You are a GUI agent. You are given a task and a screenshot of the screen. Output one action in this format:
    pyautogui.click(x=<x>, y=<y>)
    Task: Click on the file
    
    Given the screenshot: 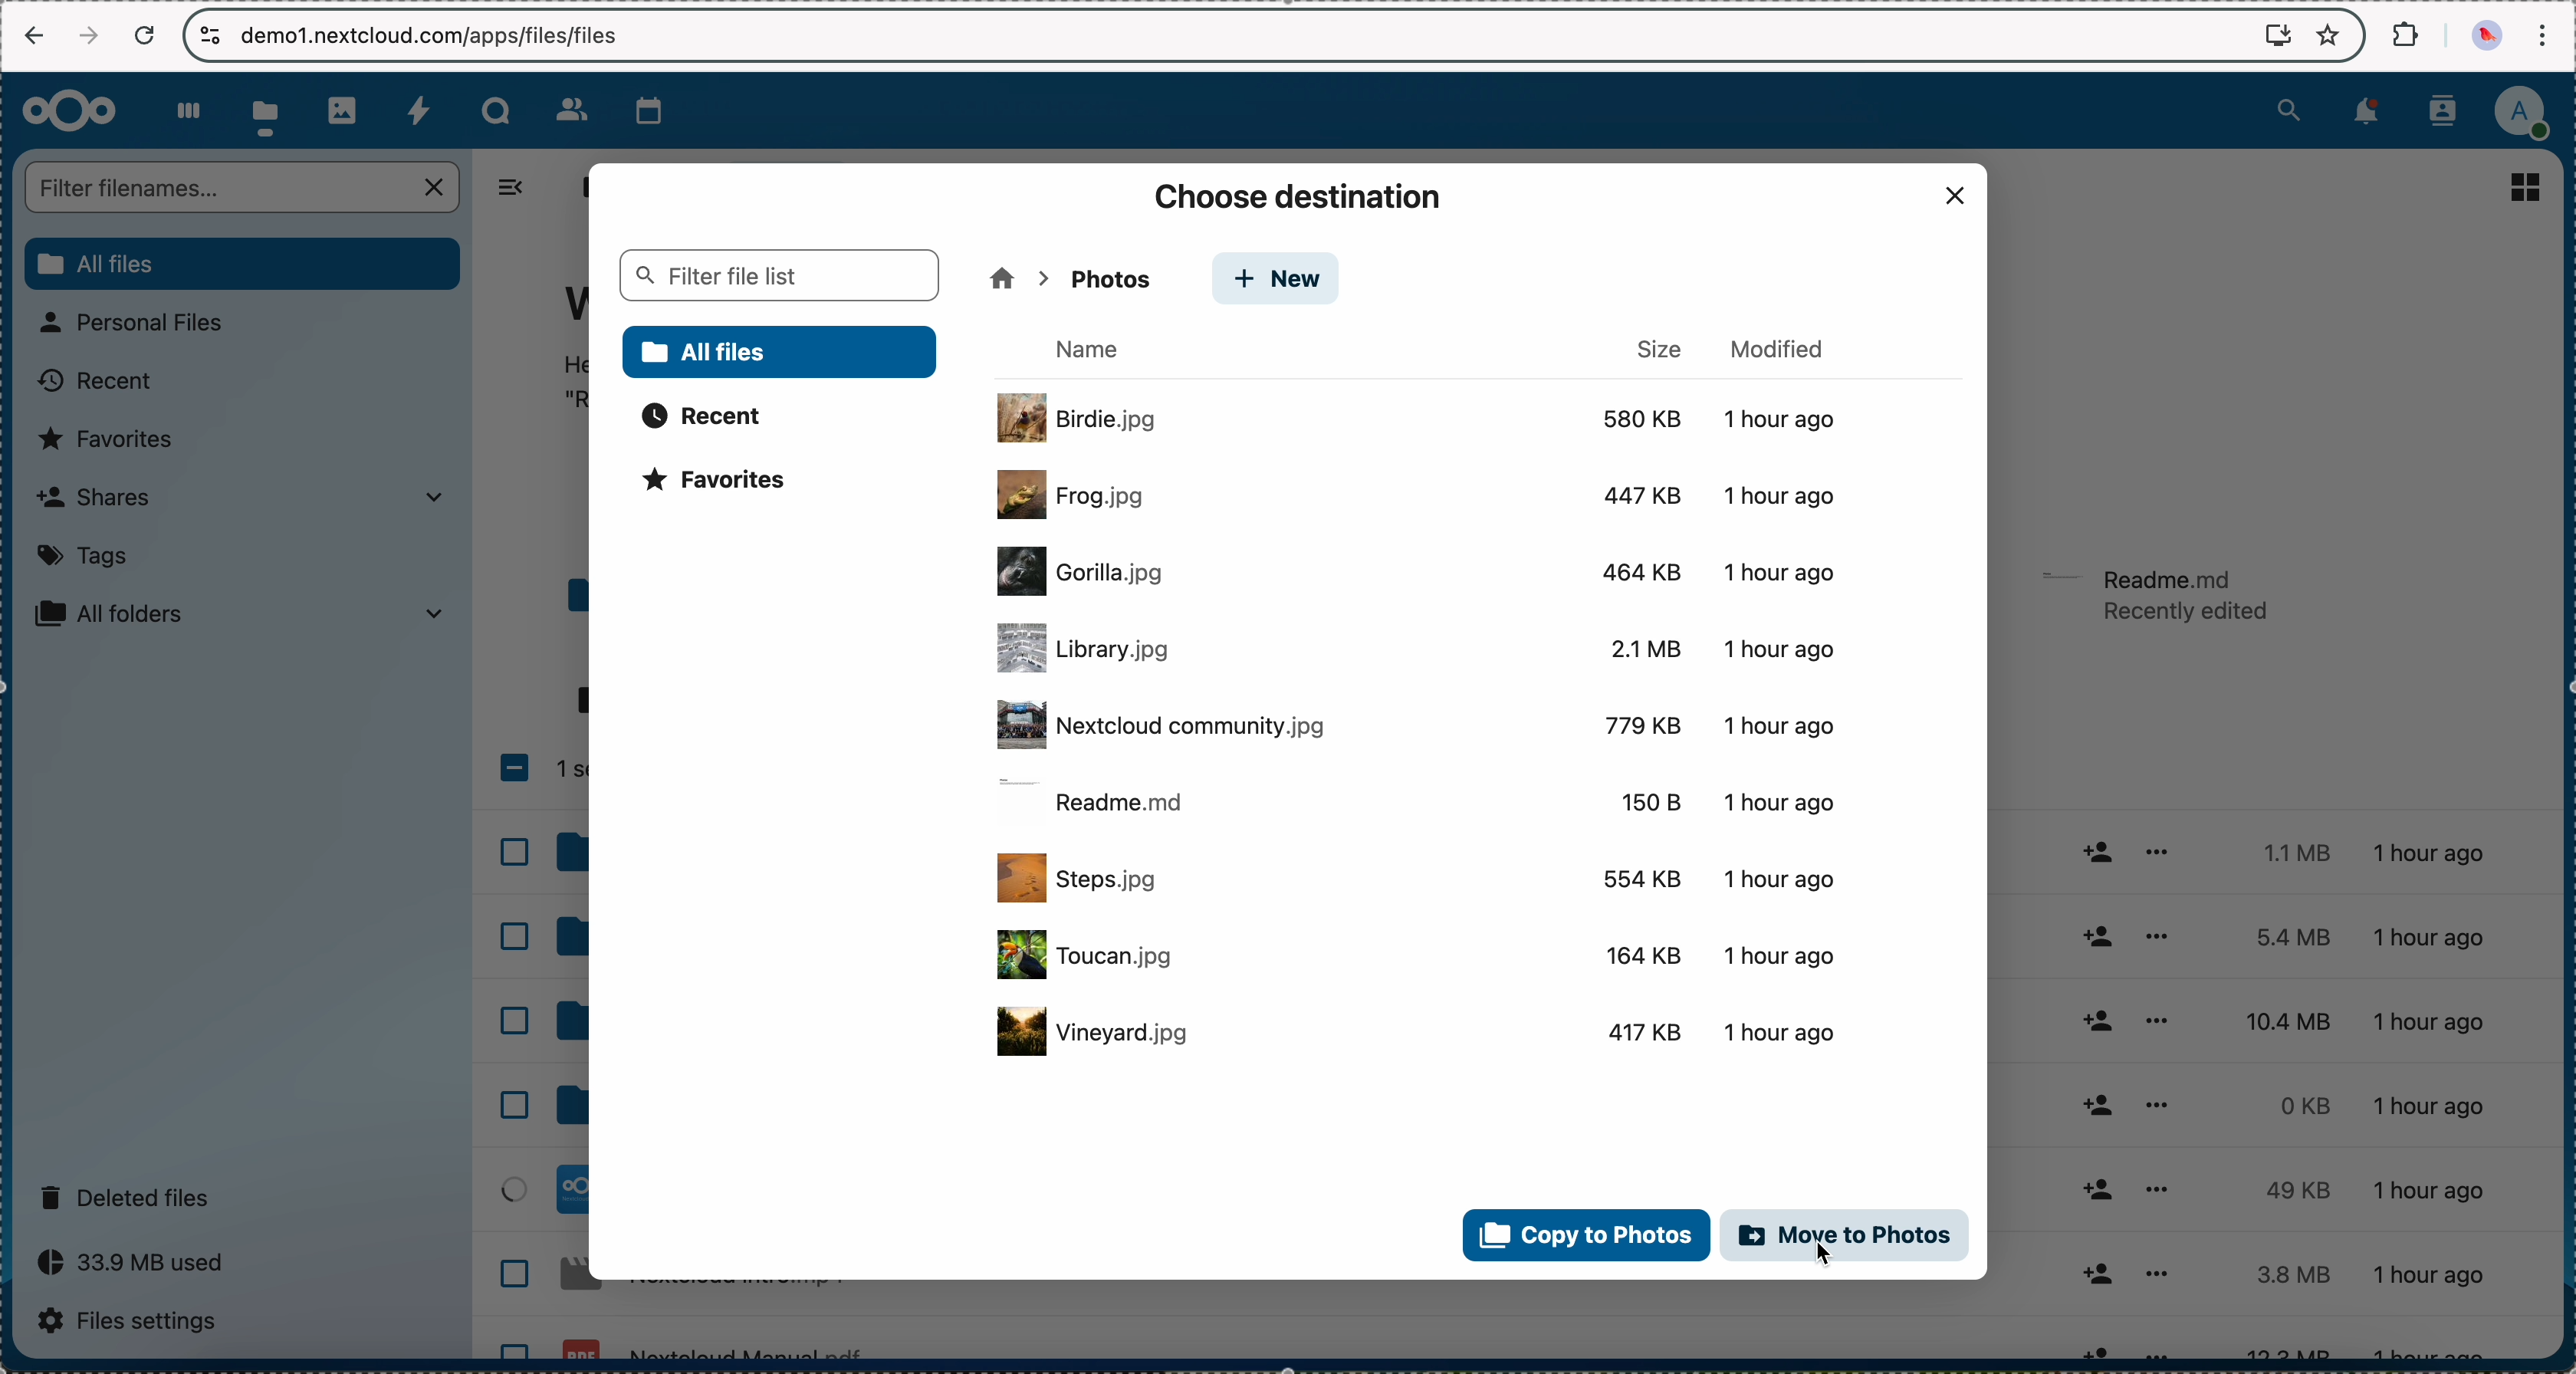 What is the action you would take?
    pyautogui.click(x=1425, y=725)
    